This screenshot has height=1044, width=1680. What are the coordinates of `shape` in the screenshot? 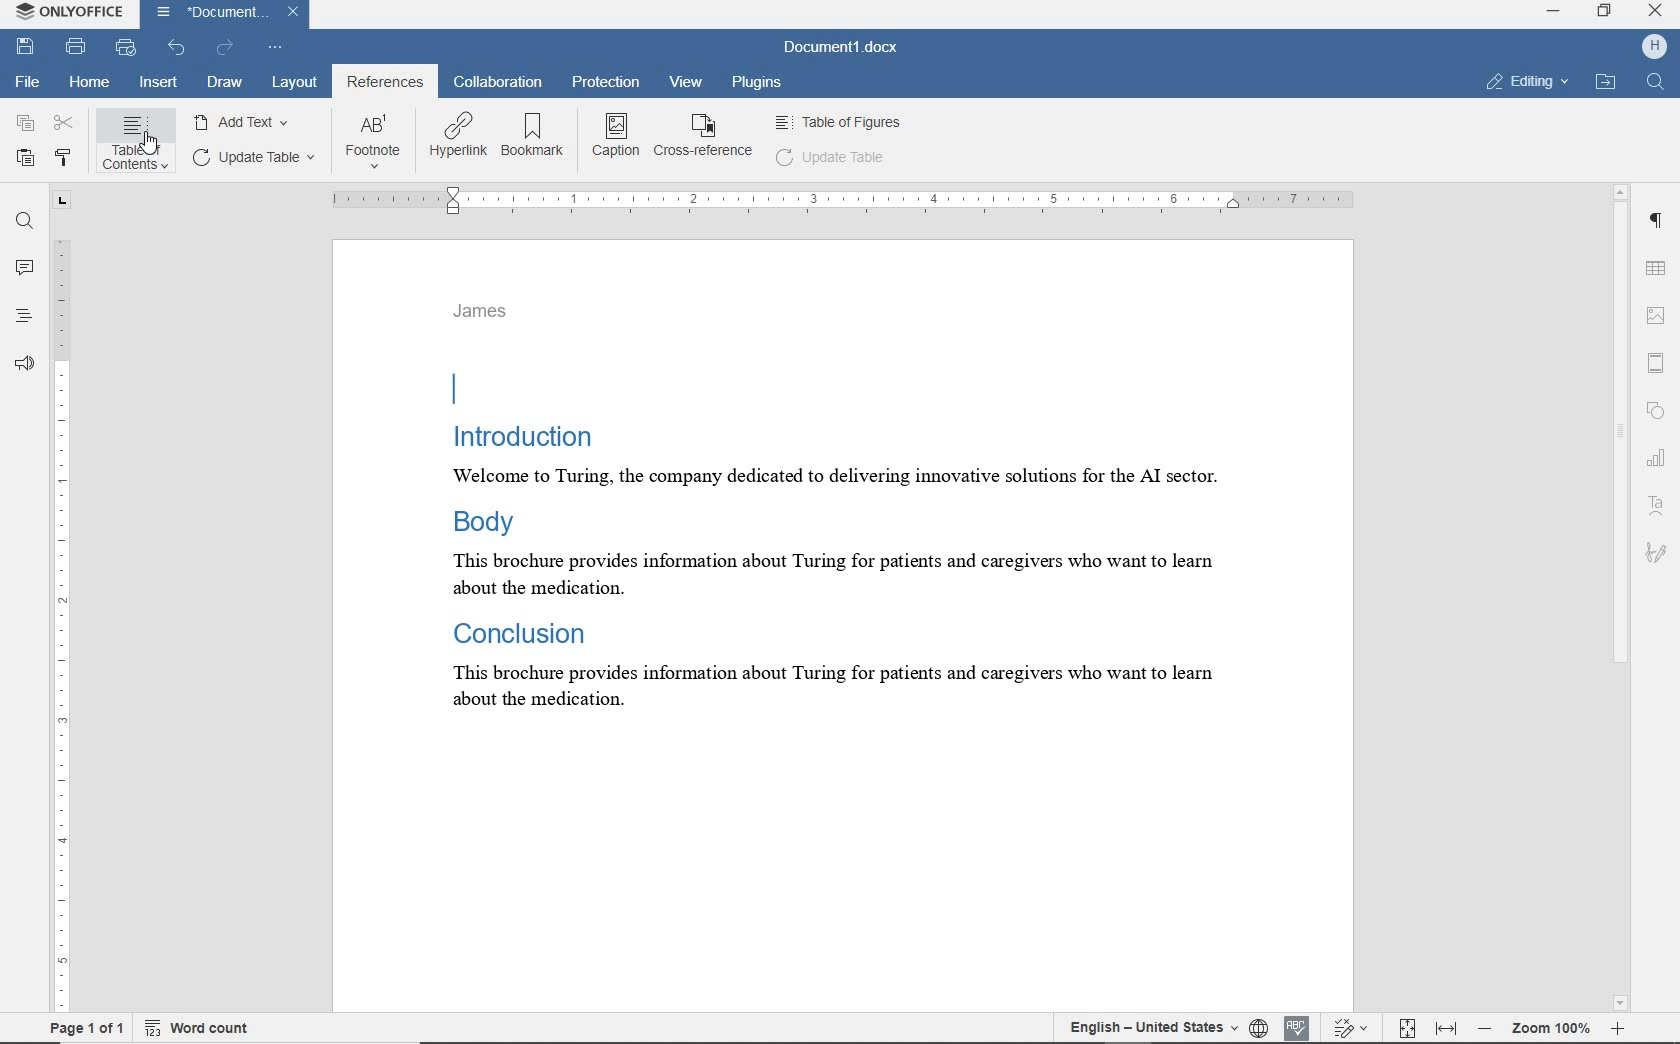 It's located at (1657, 410).